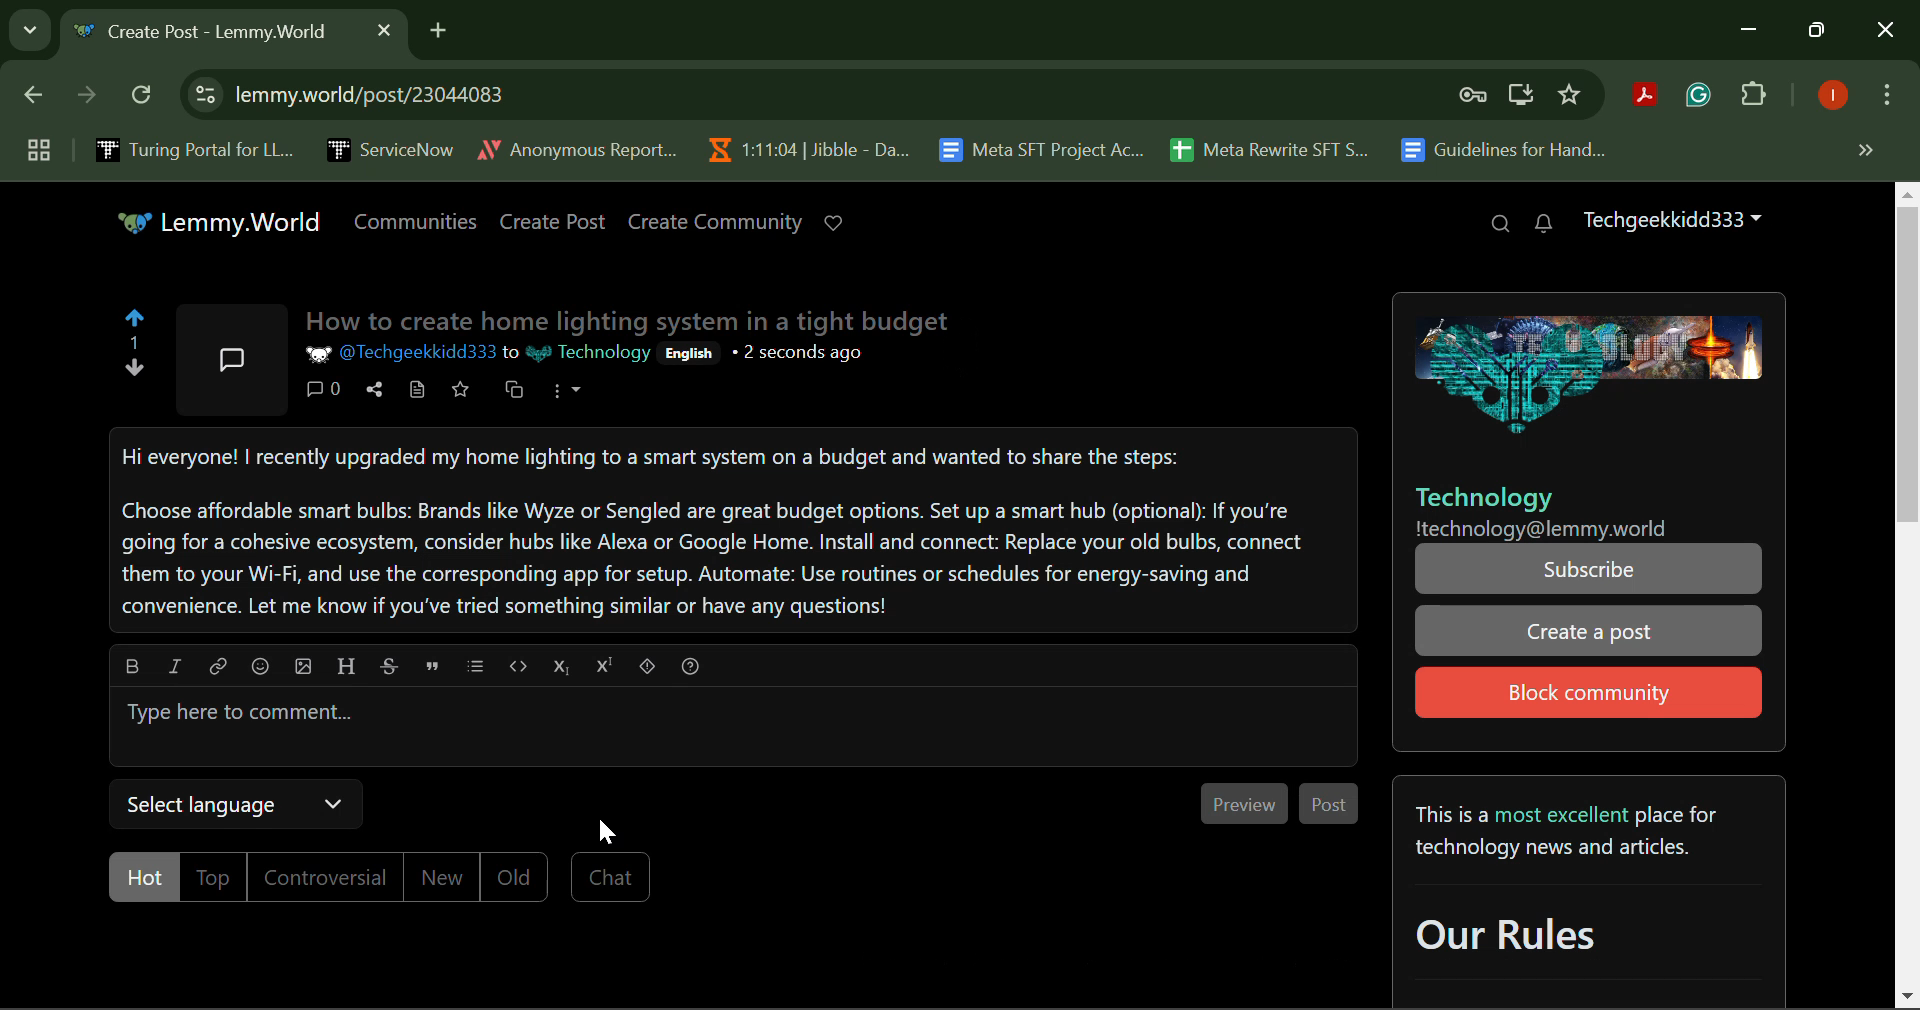 The width and height of the screenshot is (1920, 1010). I want to click on Select language Filter, so click(241, 807).